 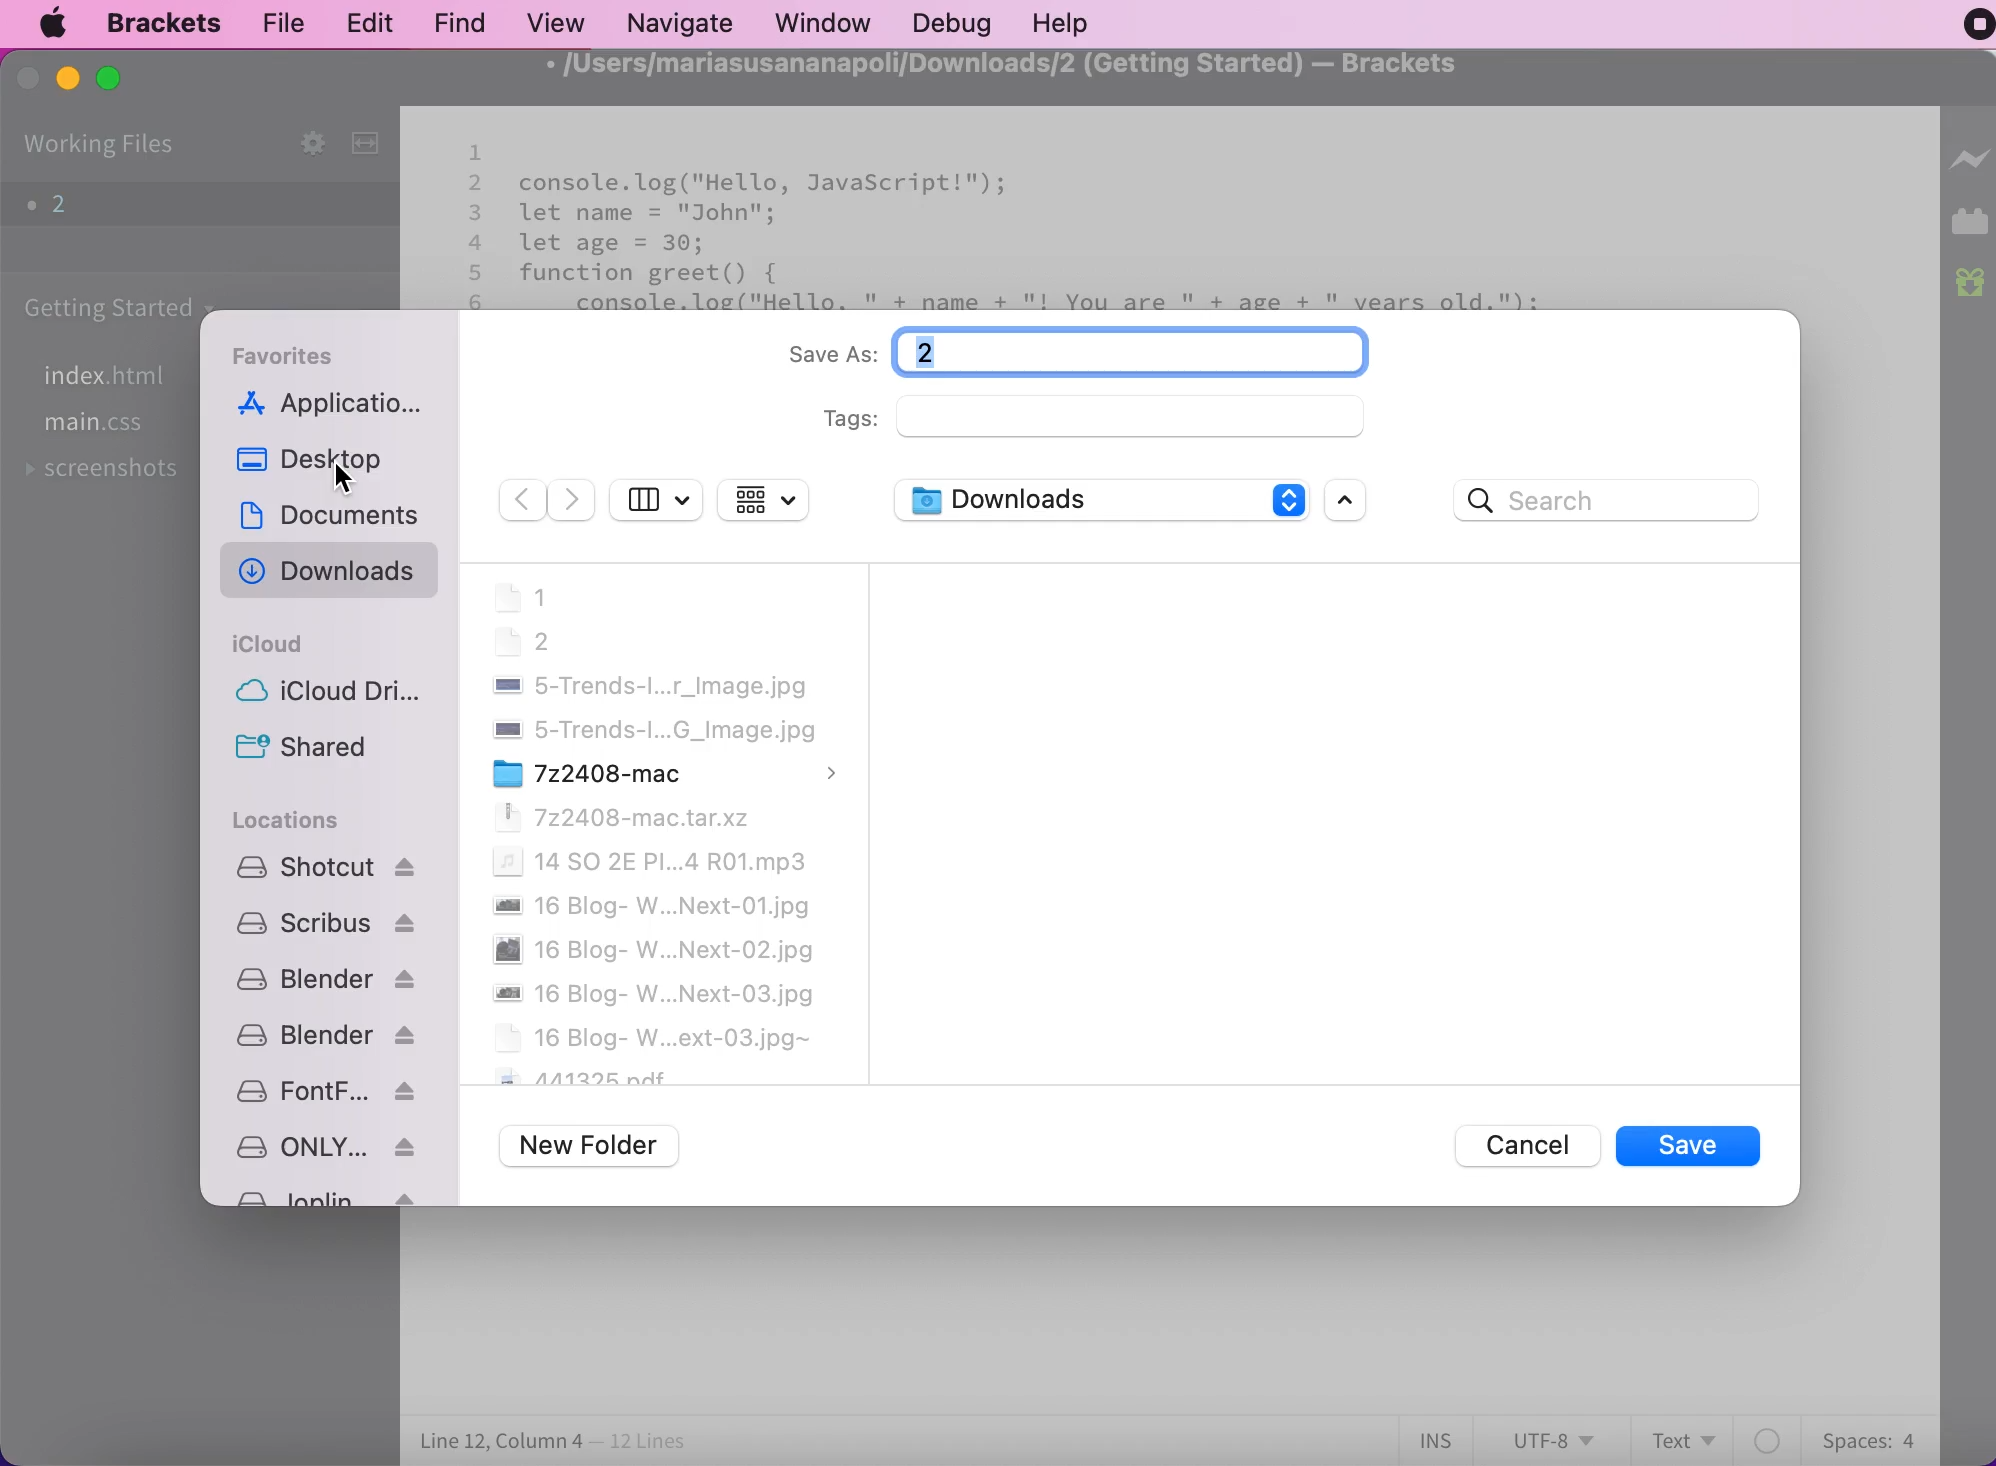 What do you see at coordinates (293, 353) in the screenshot?
I see `favorites` at bounding box center [293, 353].